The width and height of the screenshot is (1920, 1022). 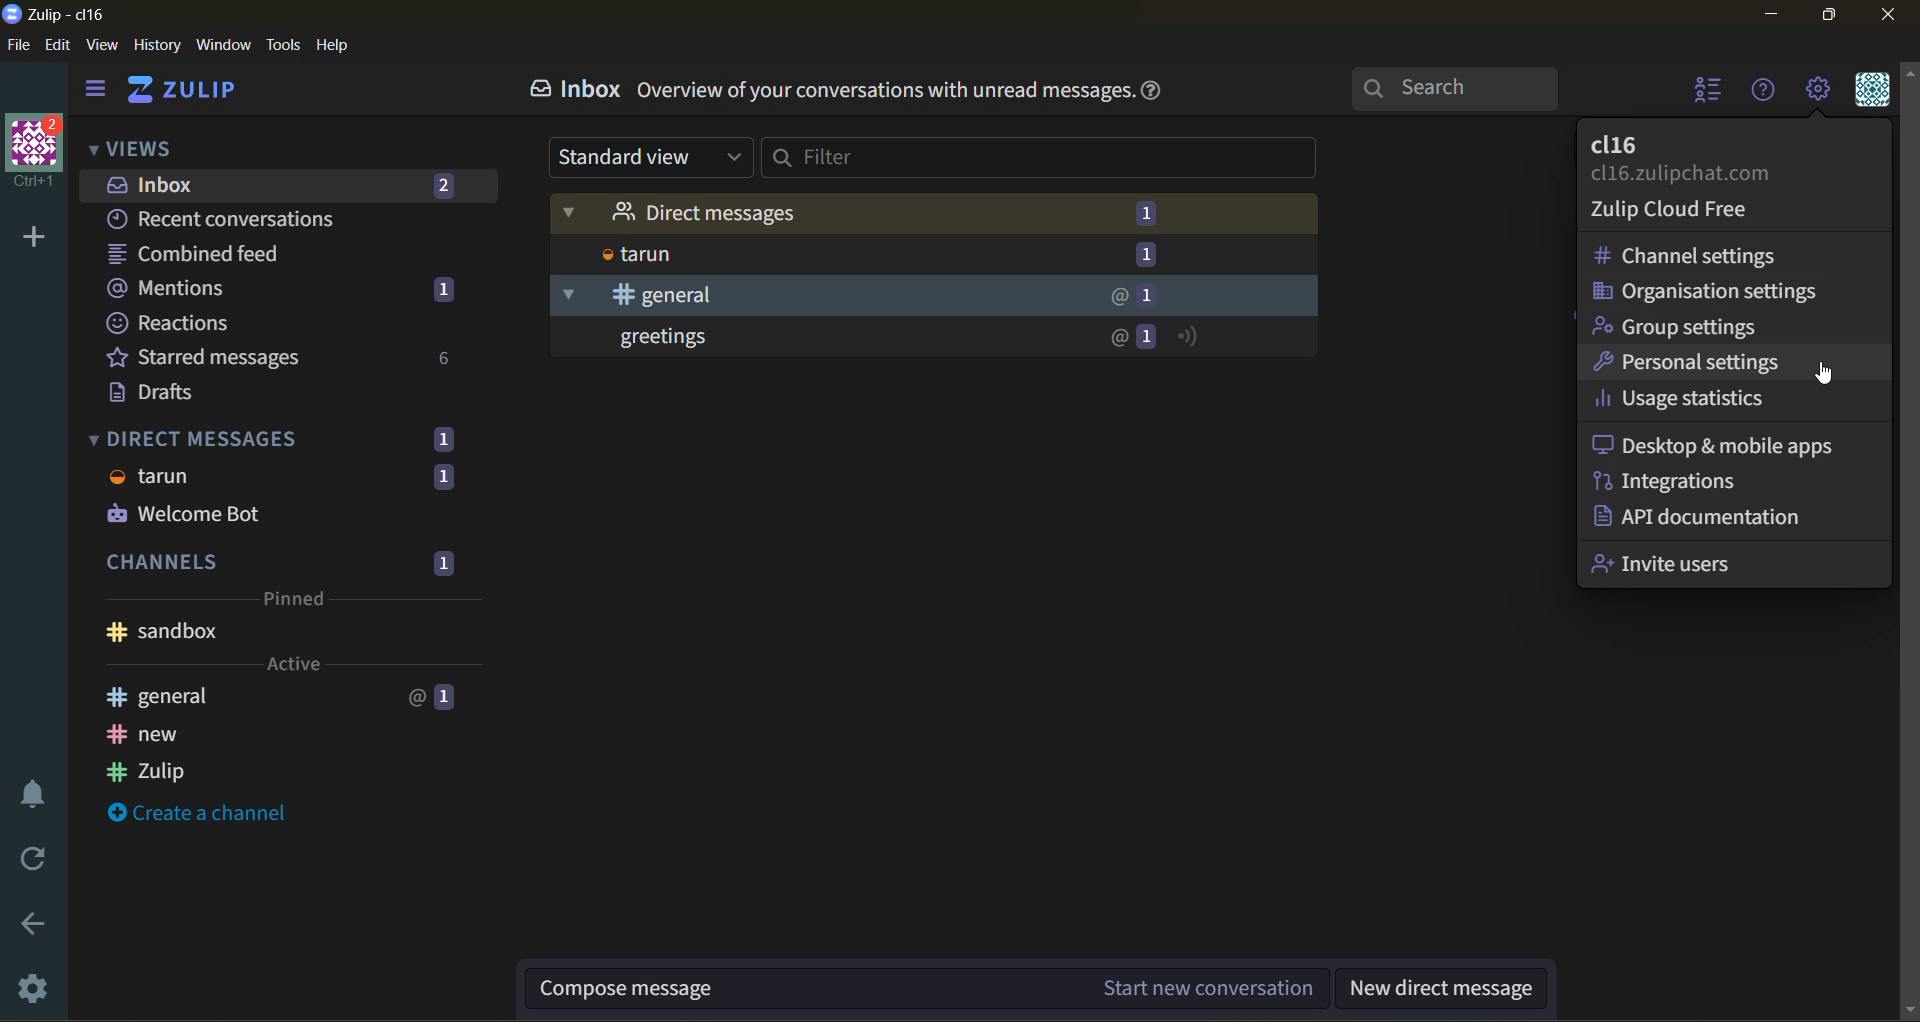 What do you see at coordinates (1764, 18) in the screenshot?
I see `minimize` at bounding box center [1764, 18].